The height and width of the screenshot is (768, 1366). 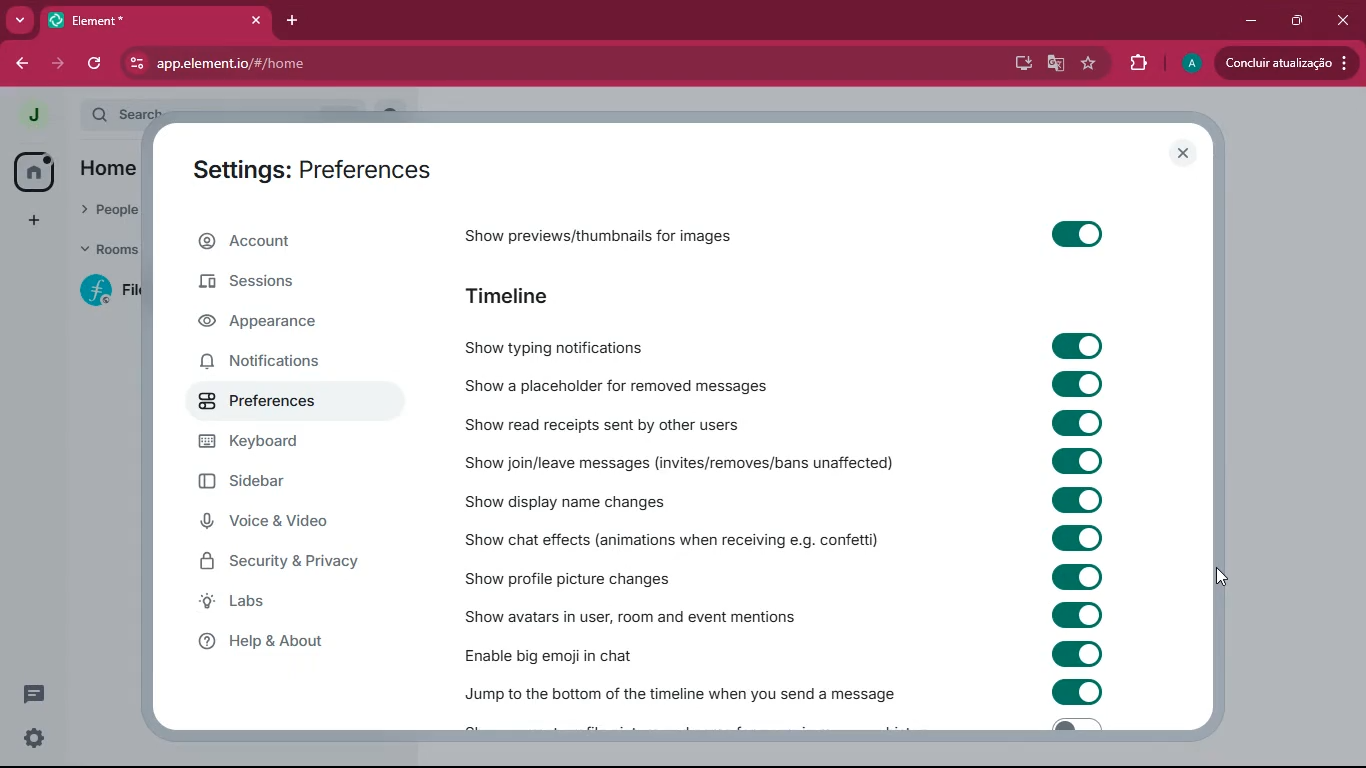 What do you see at coordinates (295, 645) in the screenshot?
I see `help & about` at bounding box center [295, 645].